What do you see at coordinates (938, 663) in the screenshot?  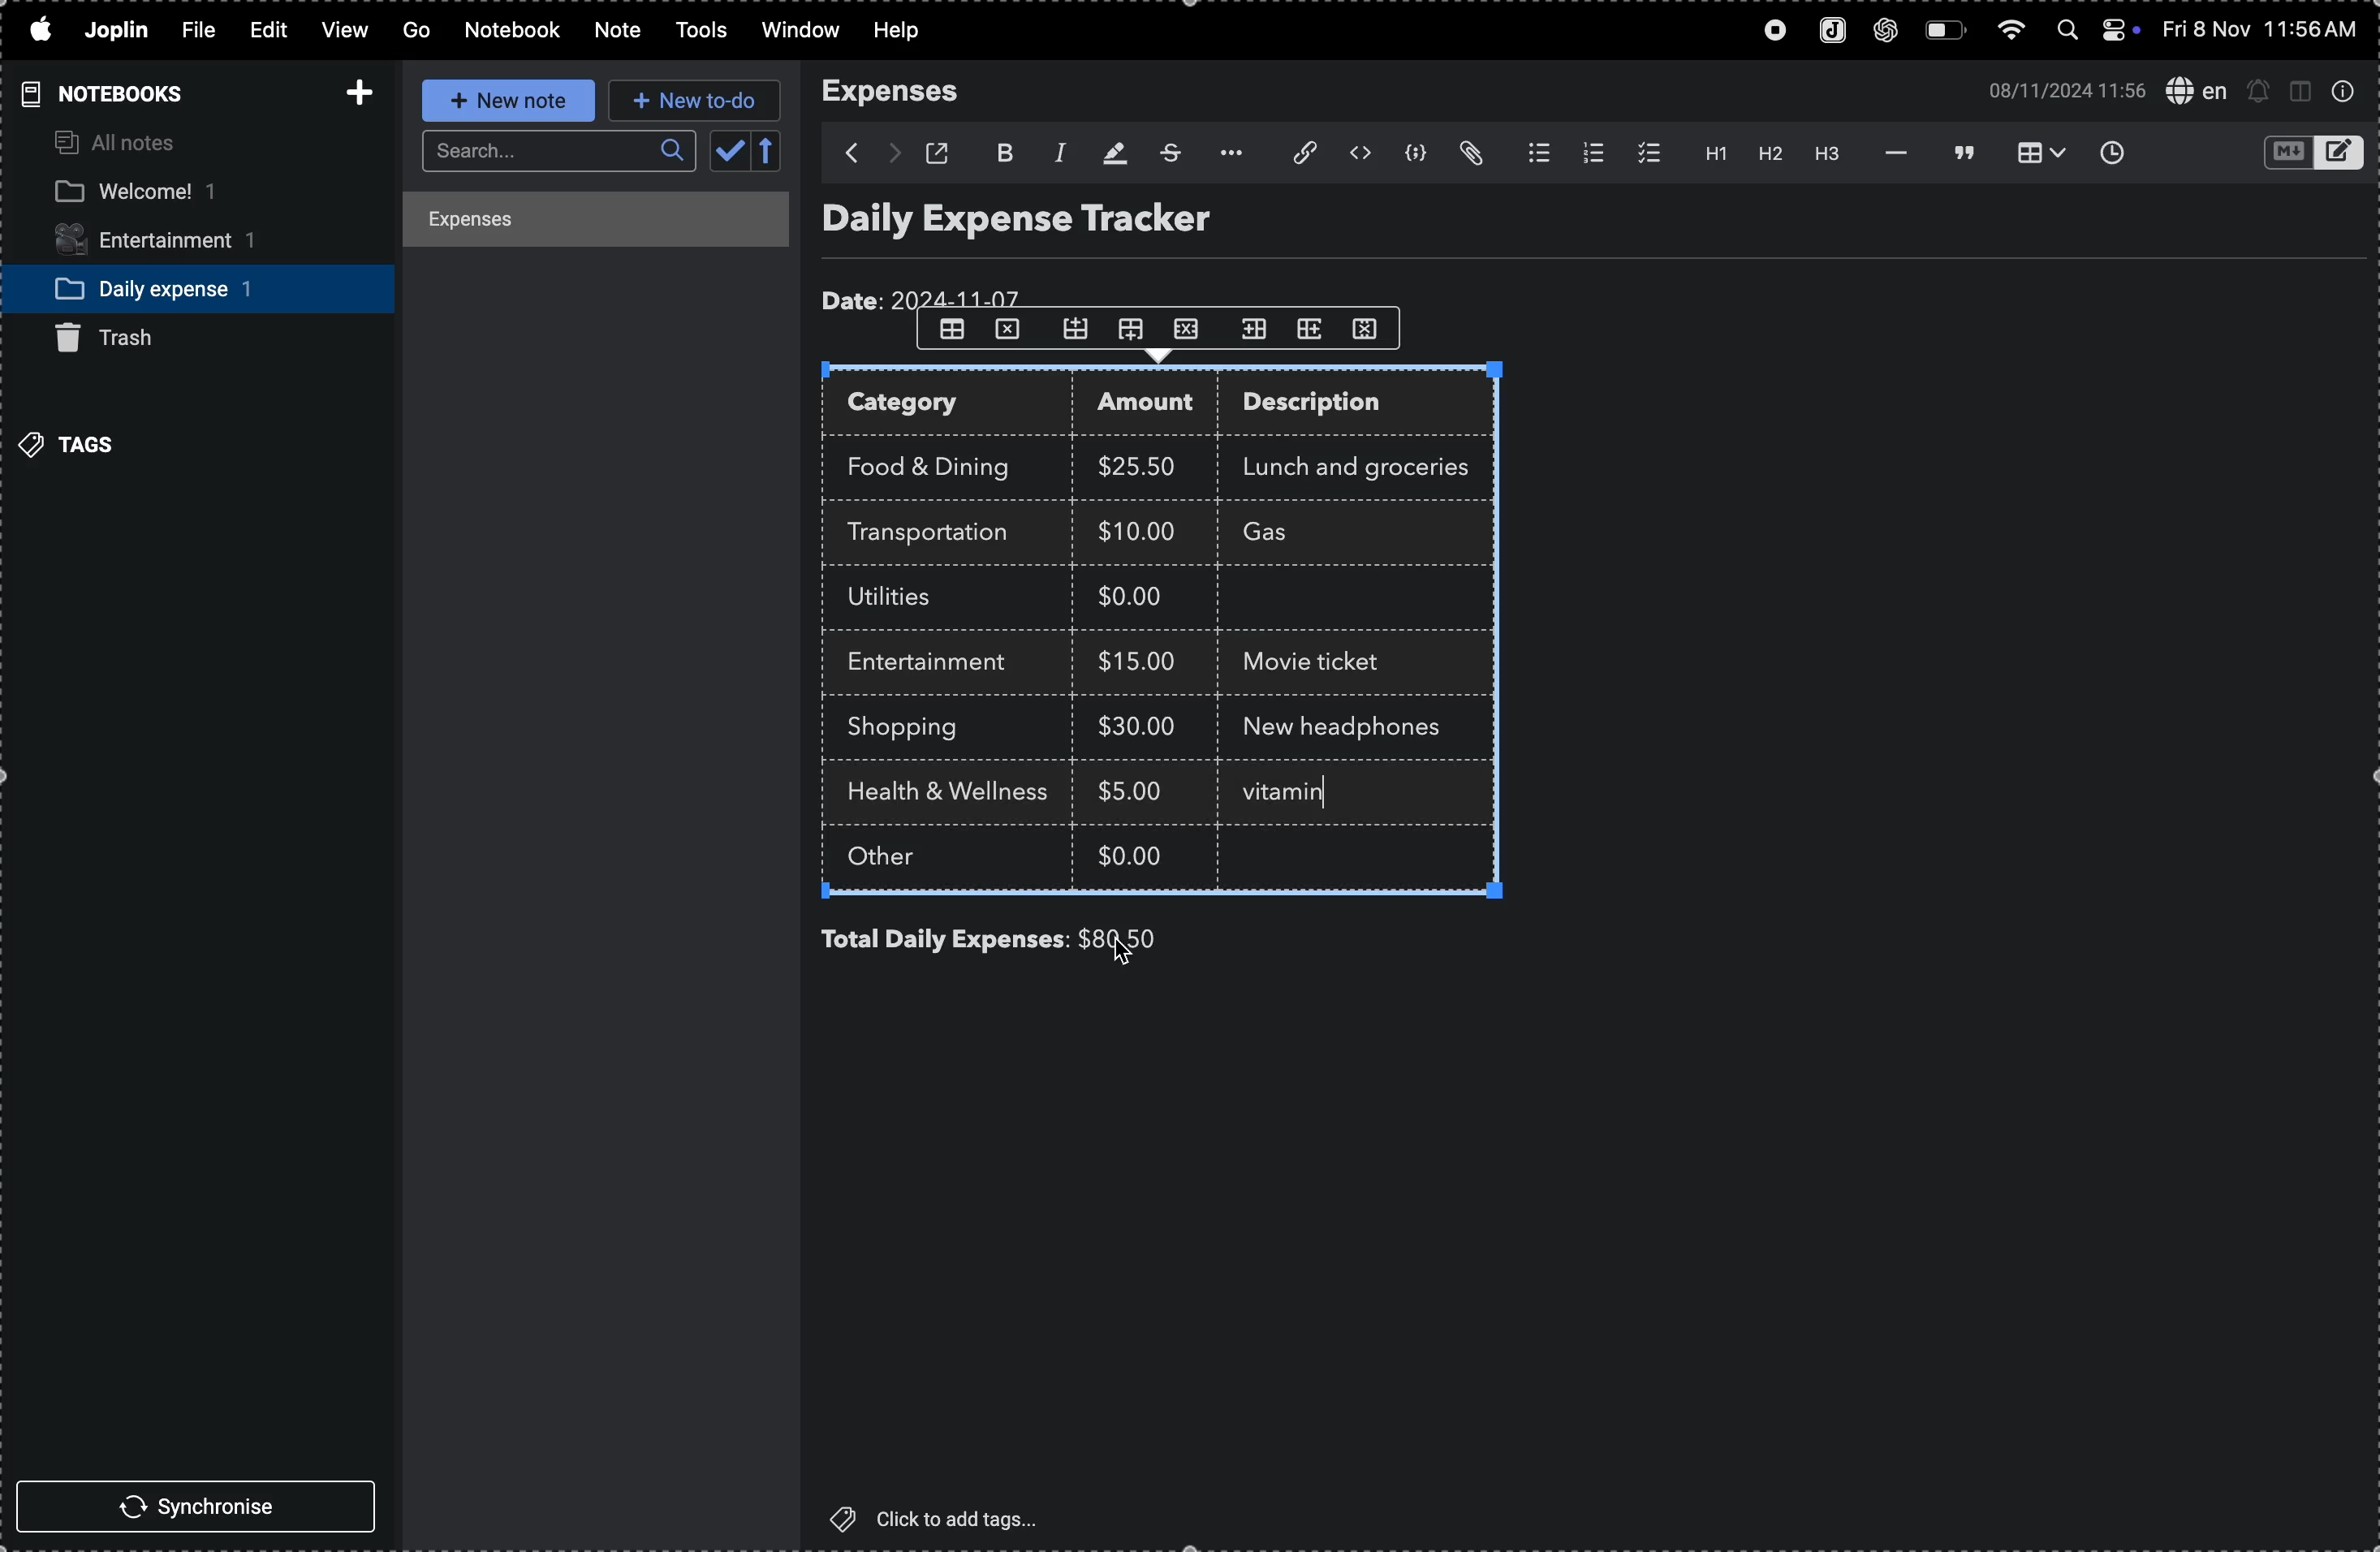 I see `entertainment` at bounding box center [938, 663].